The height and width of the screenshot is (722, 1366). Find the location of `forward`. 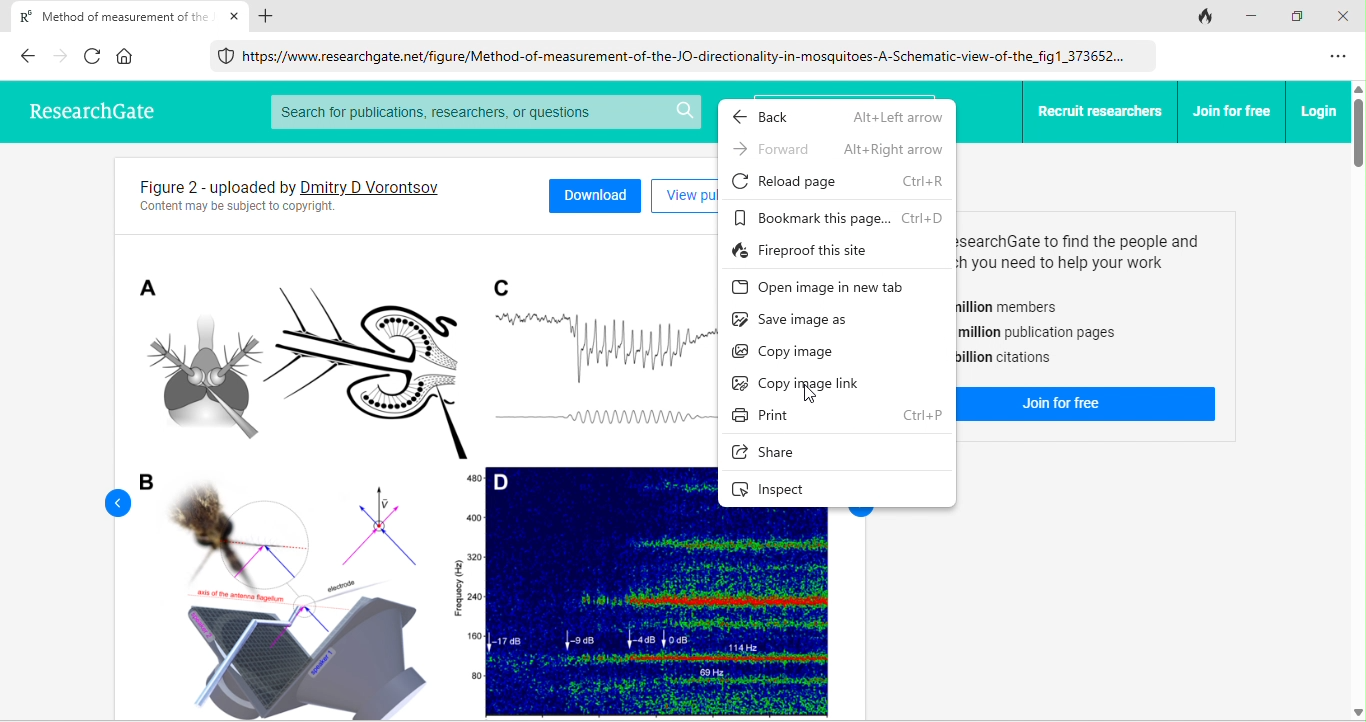

forward is located at coordinates (62, 56).